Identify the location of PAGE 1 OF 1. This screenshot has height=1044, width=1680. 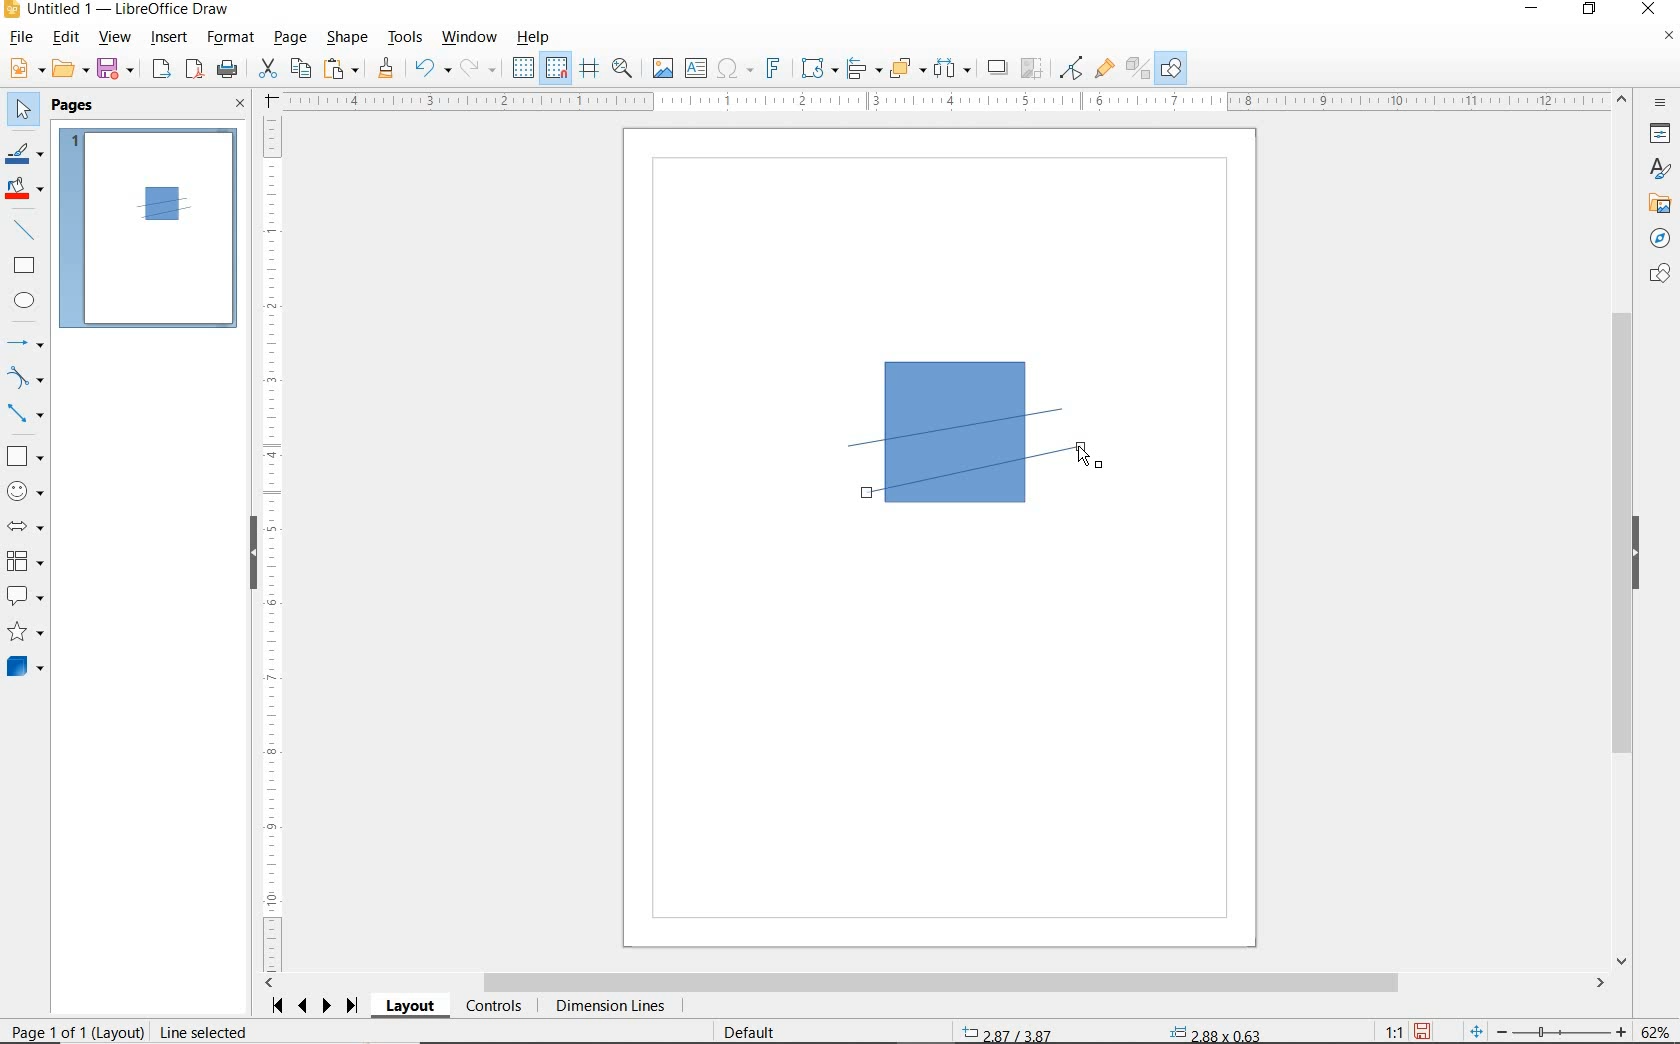
(72, 1034).